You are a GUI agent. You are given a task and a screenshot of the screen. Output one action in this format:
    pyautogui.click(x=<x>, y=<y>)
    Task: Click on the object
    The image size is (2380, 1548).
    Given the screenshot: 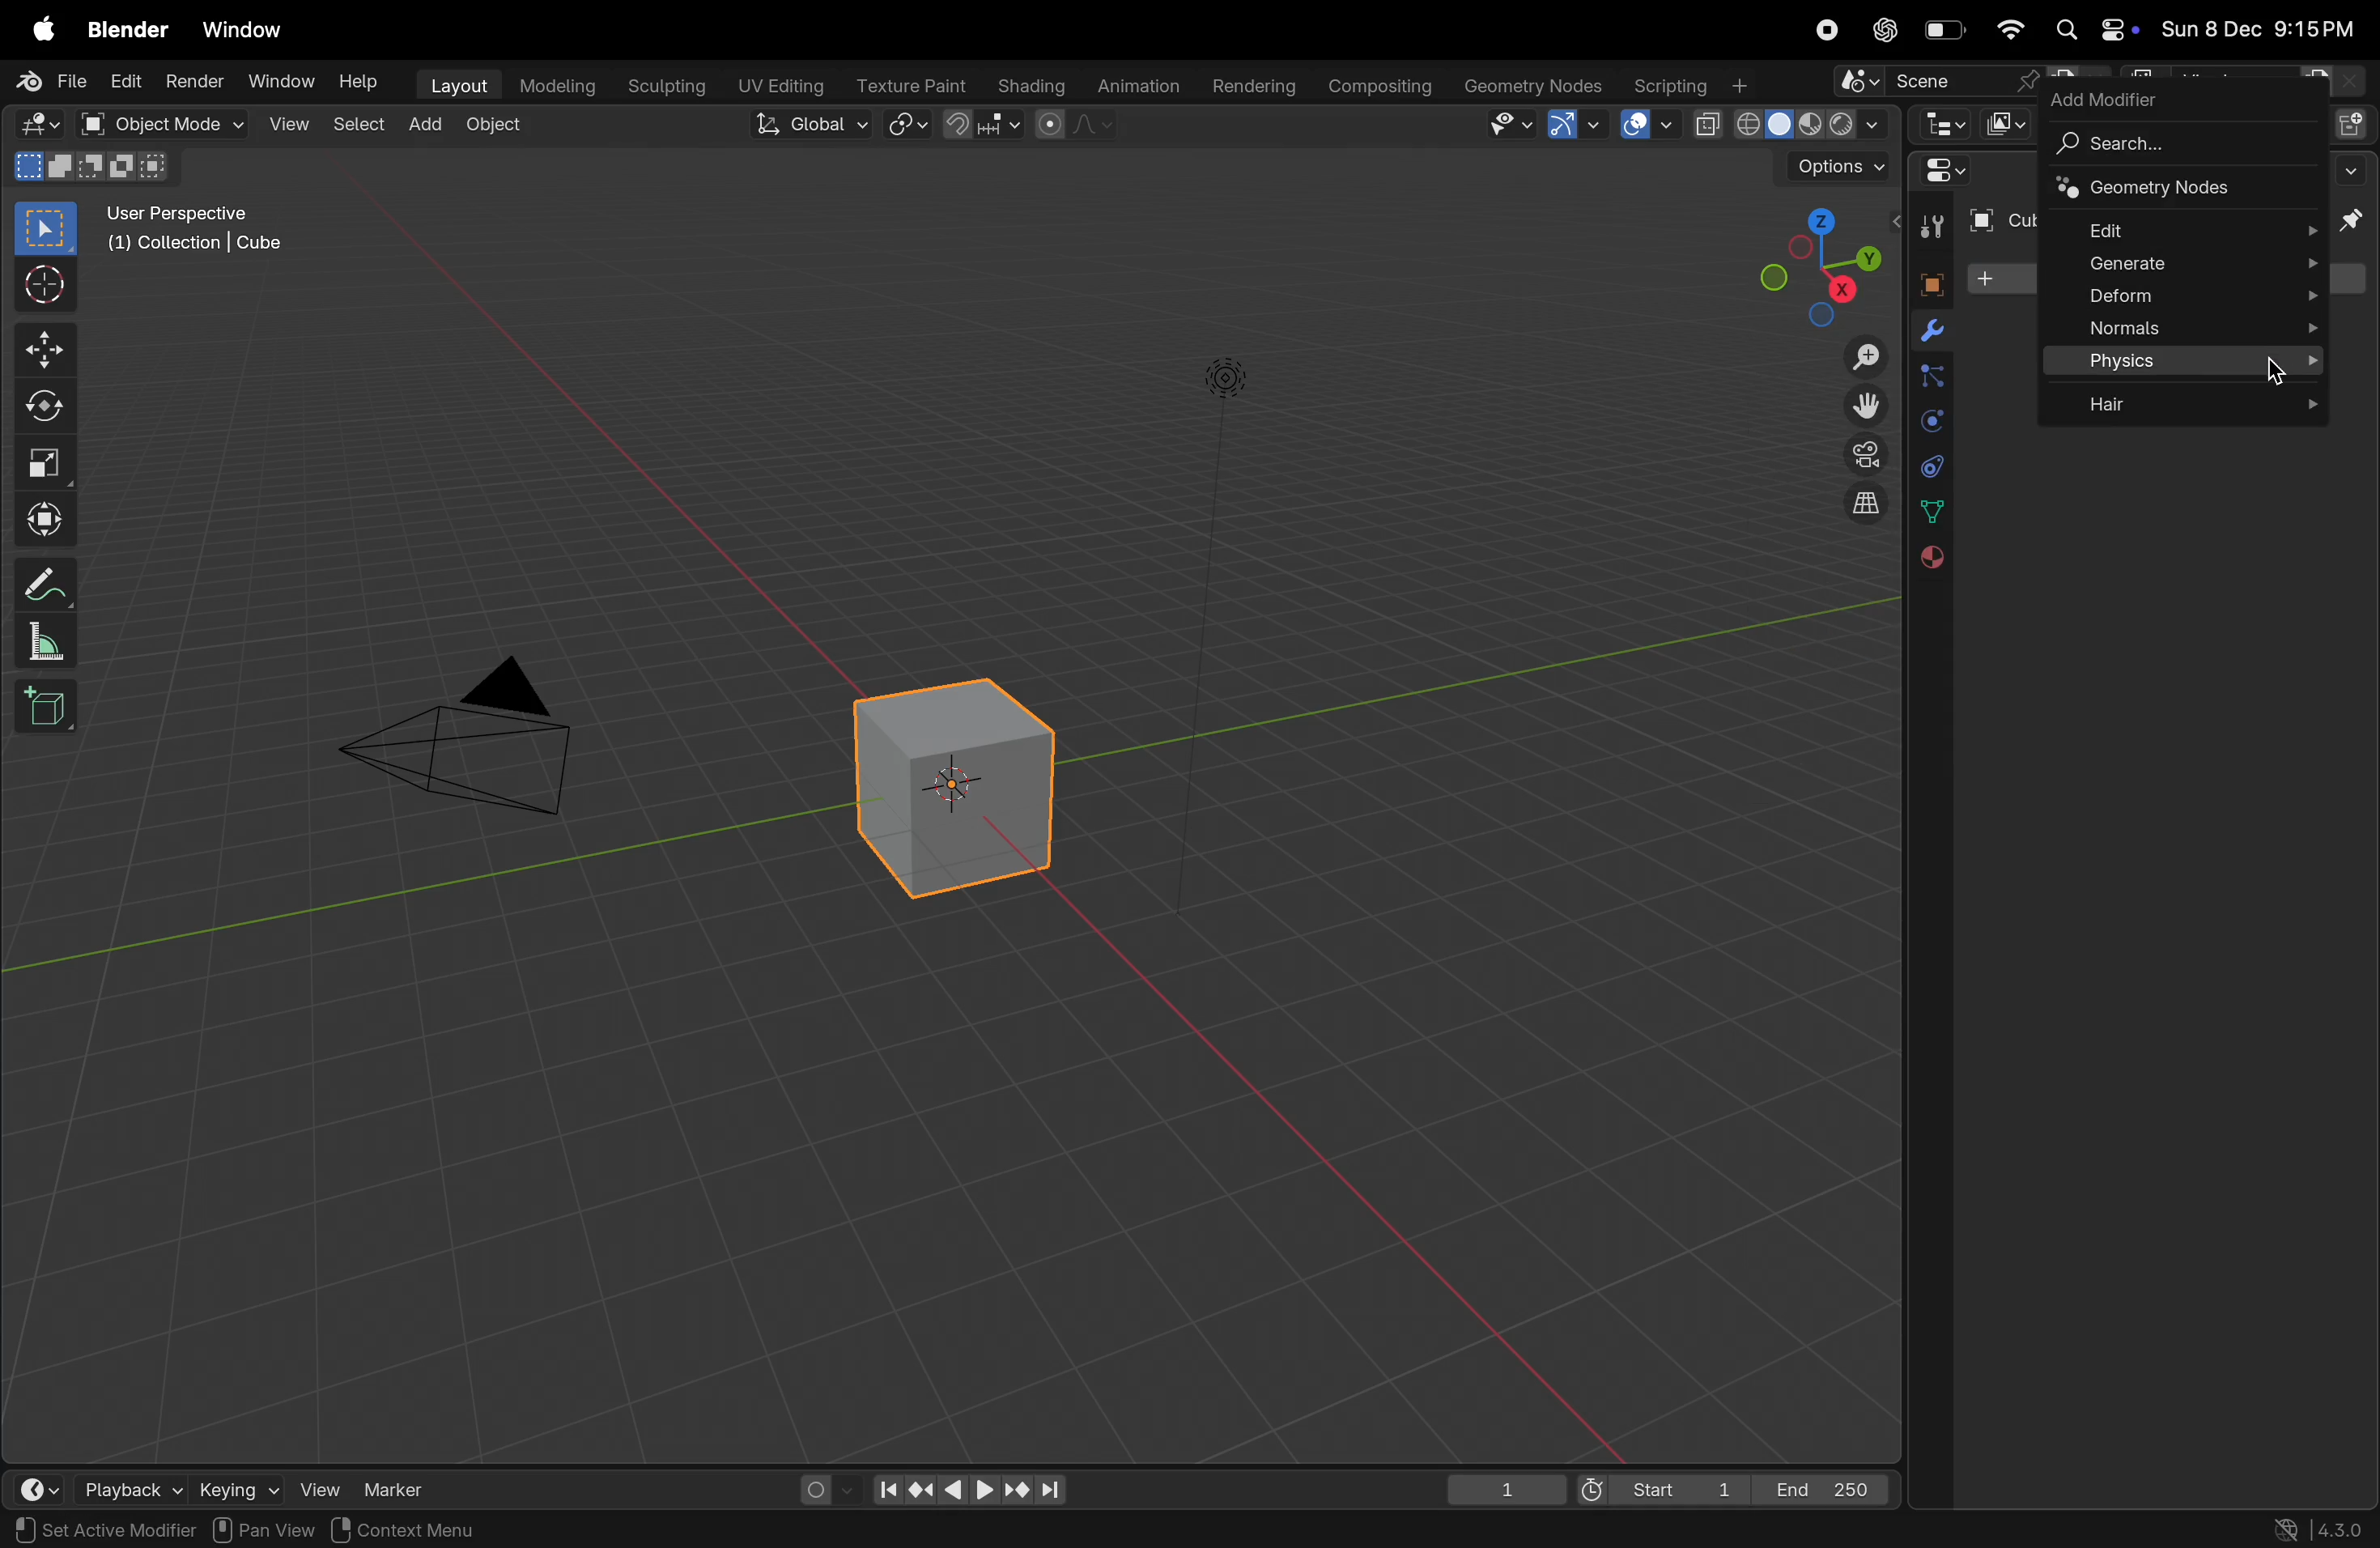 What is the action you would take?
    pyautogui.click(x=366, y=1530)
    